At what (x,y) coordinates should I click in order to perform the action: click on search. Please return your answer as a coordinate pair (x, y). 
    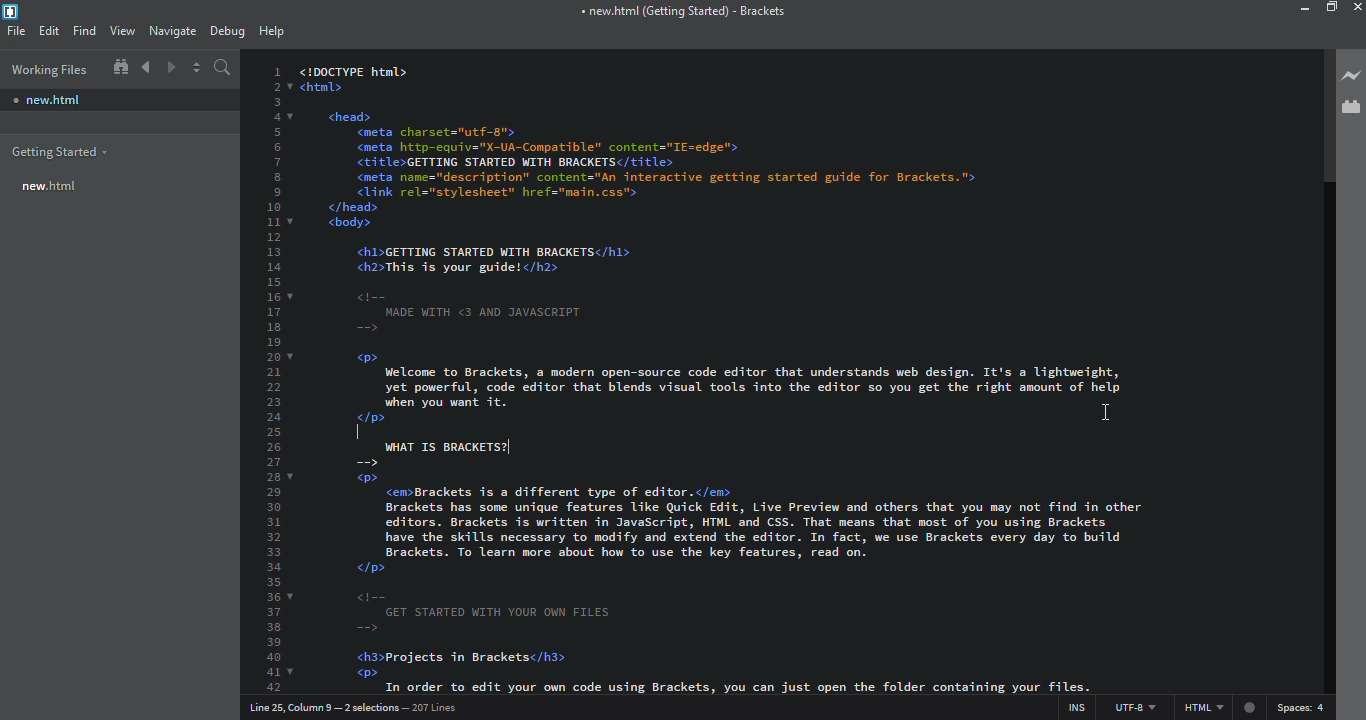
    Looking at the image, I should click on (223, 68).